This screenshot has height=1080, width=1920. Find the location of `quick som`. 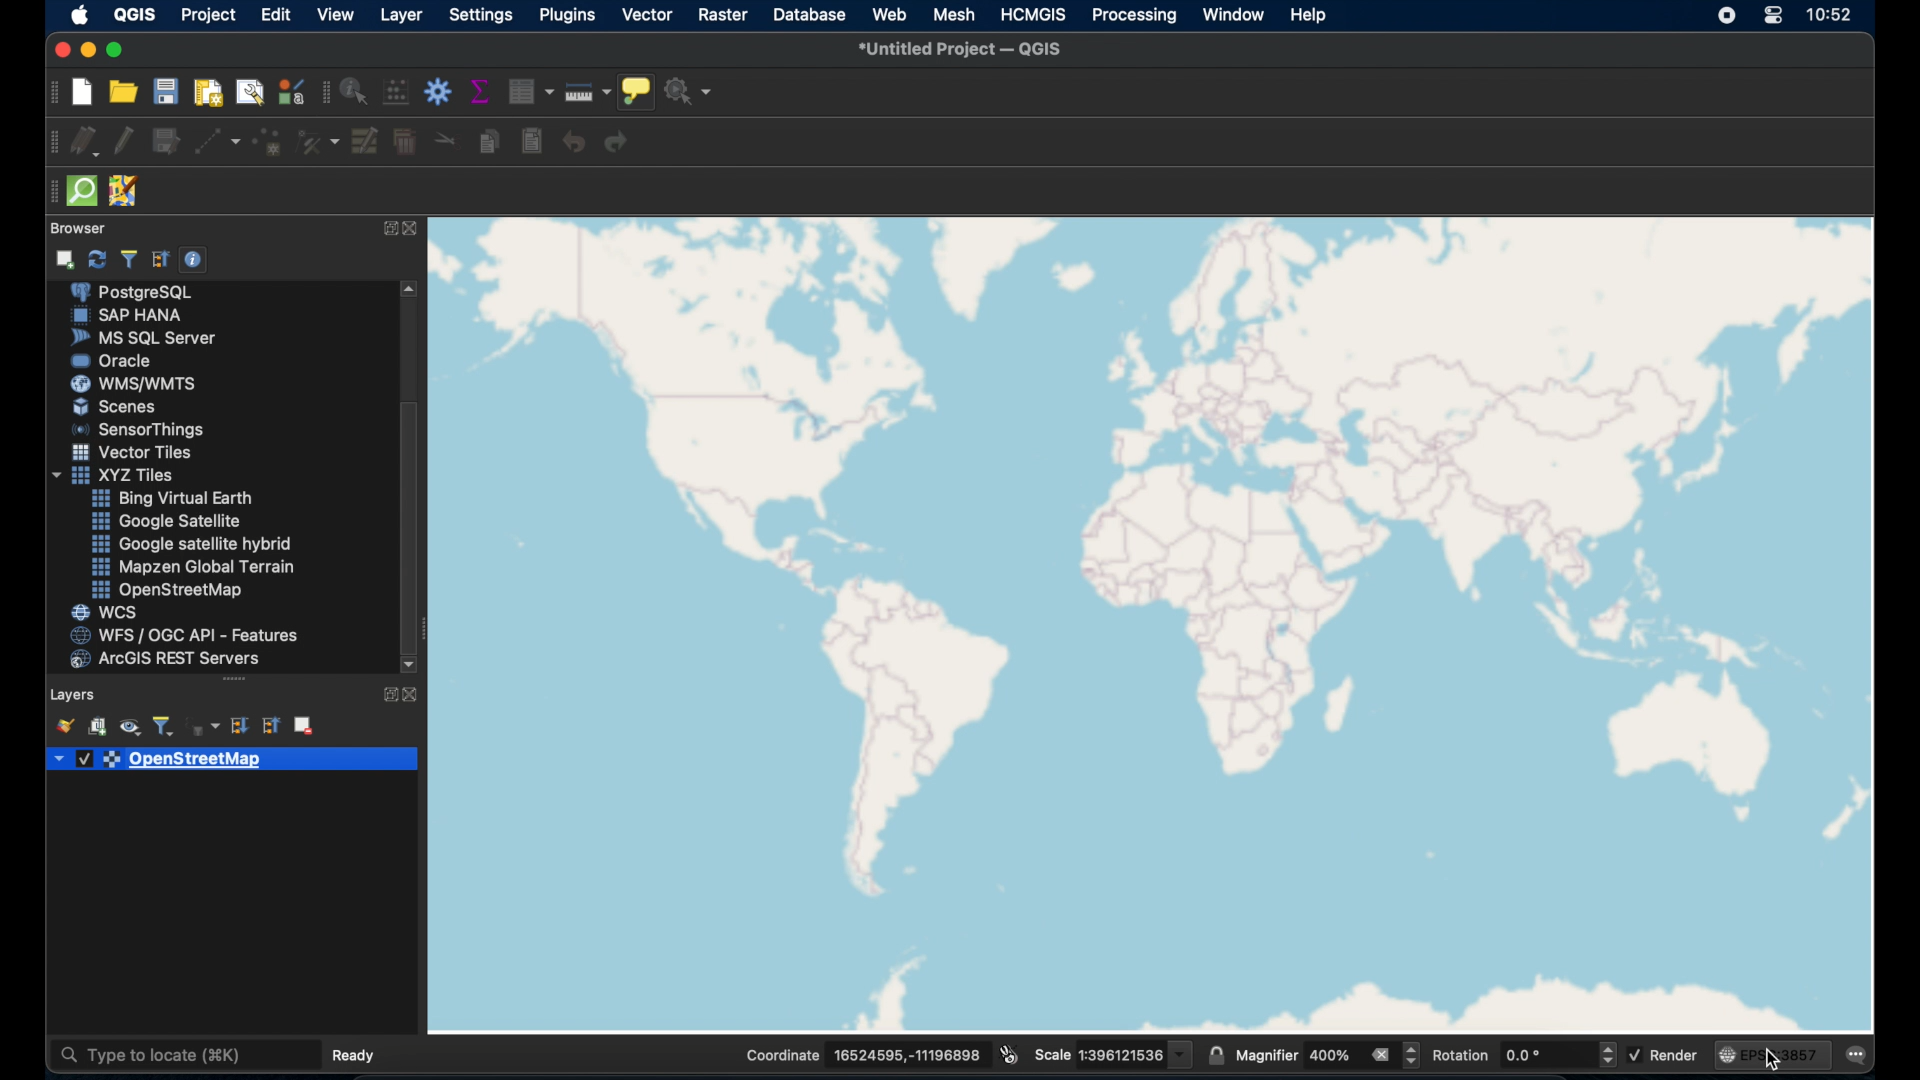

quick som is located at coordinates (83, 193).